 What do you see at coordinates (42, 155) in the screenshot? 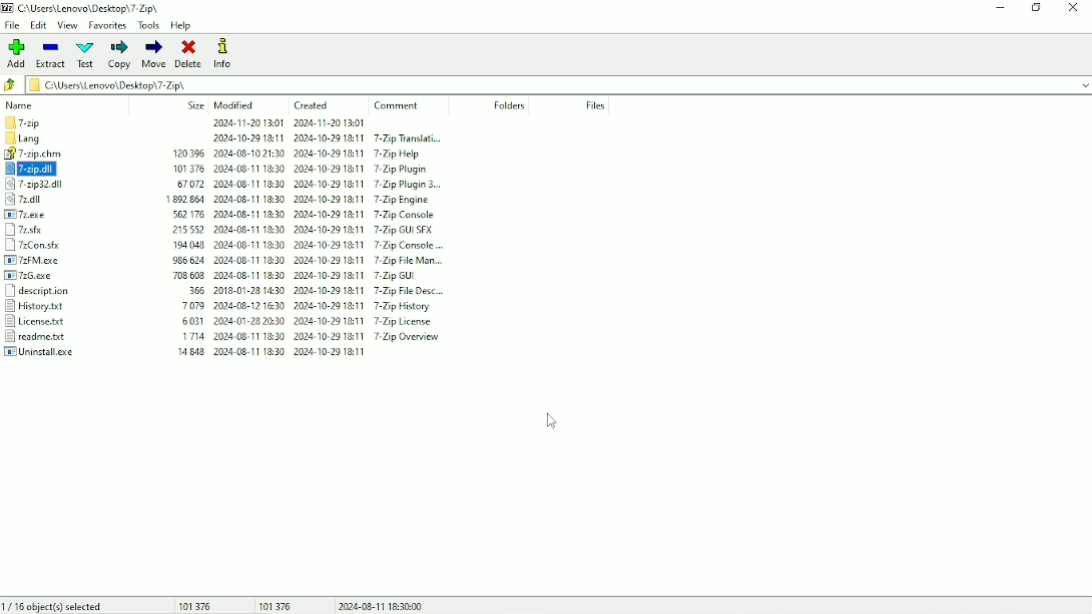
I see `7-zip.chm` at bounding box center [42, 155].